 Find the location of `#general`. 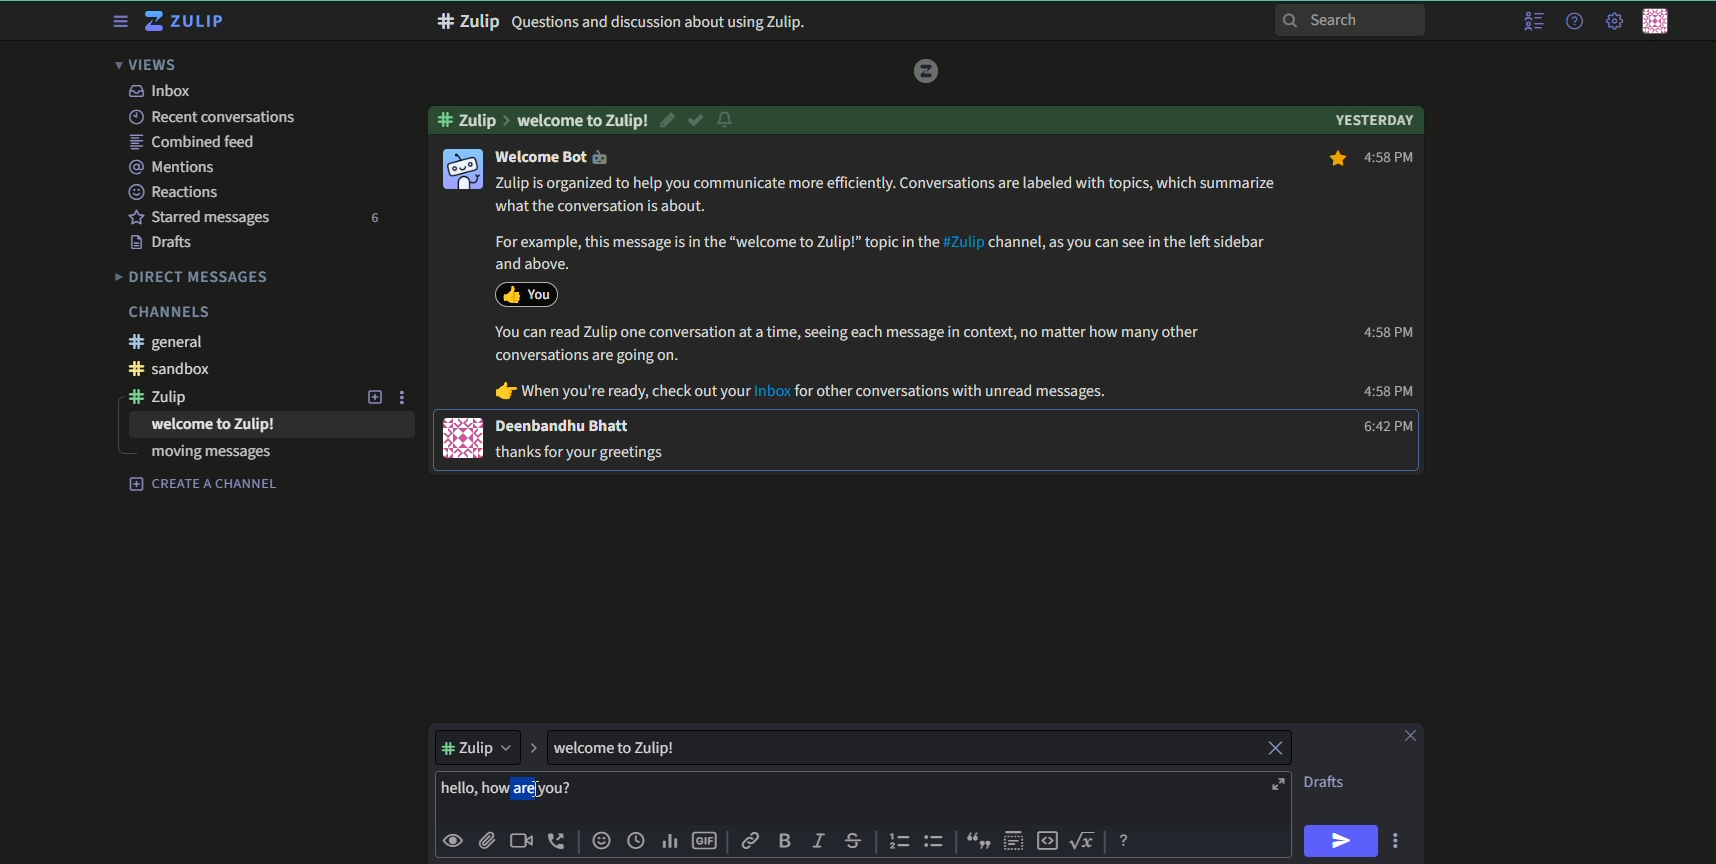

#general is located at coordinates (172, 342).